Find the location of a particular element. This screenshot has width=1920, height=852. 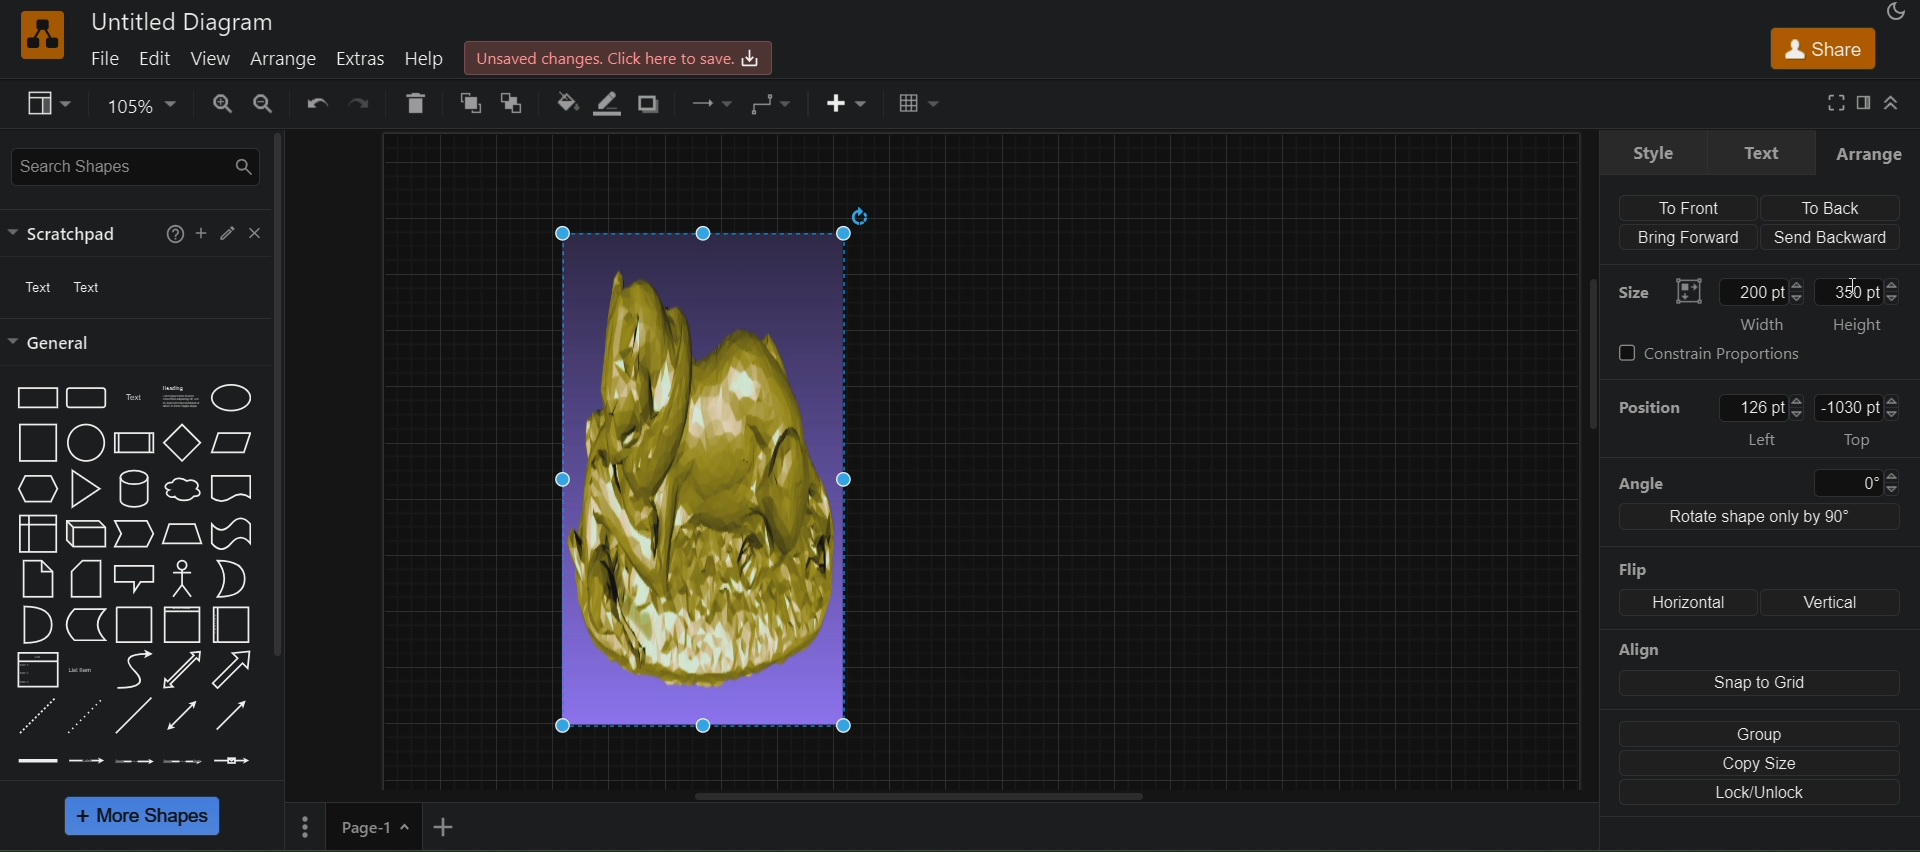

align to front is located at coordinates (1699, 206).